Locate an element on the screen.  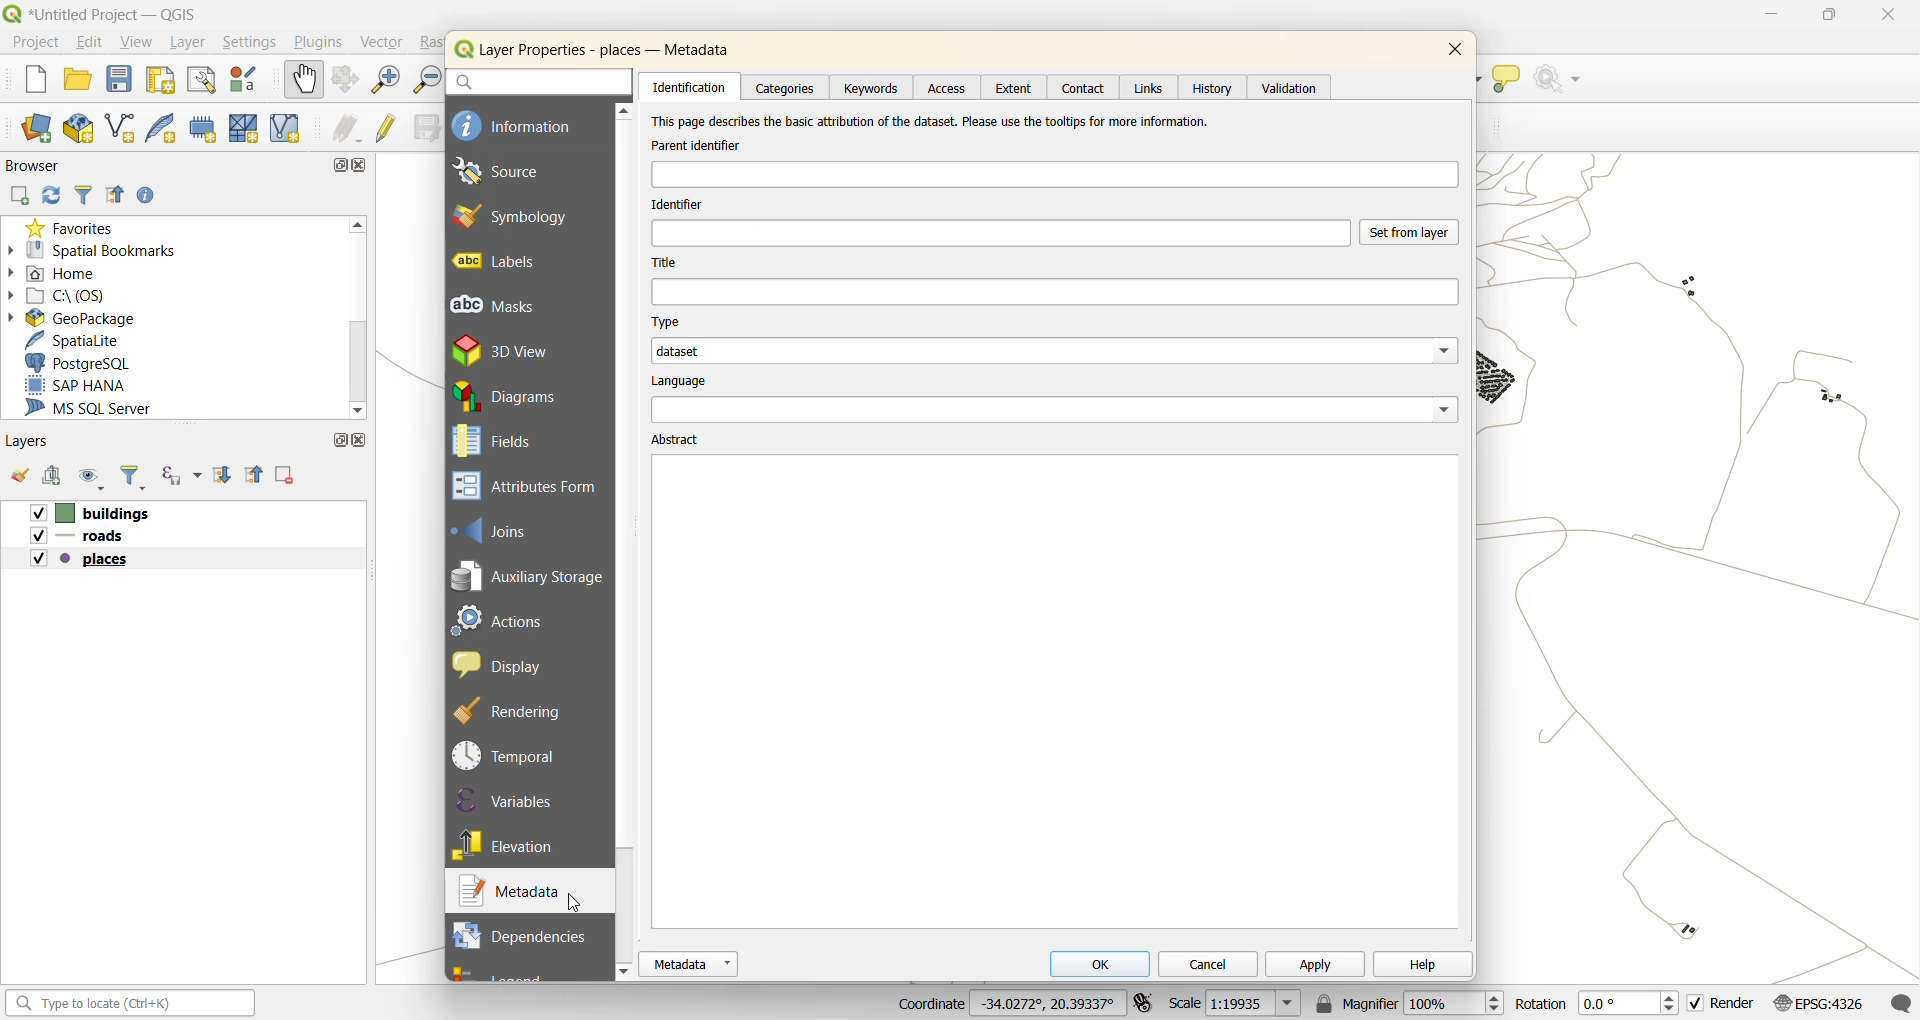
3d view is located at coordinates (503, 348).